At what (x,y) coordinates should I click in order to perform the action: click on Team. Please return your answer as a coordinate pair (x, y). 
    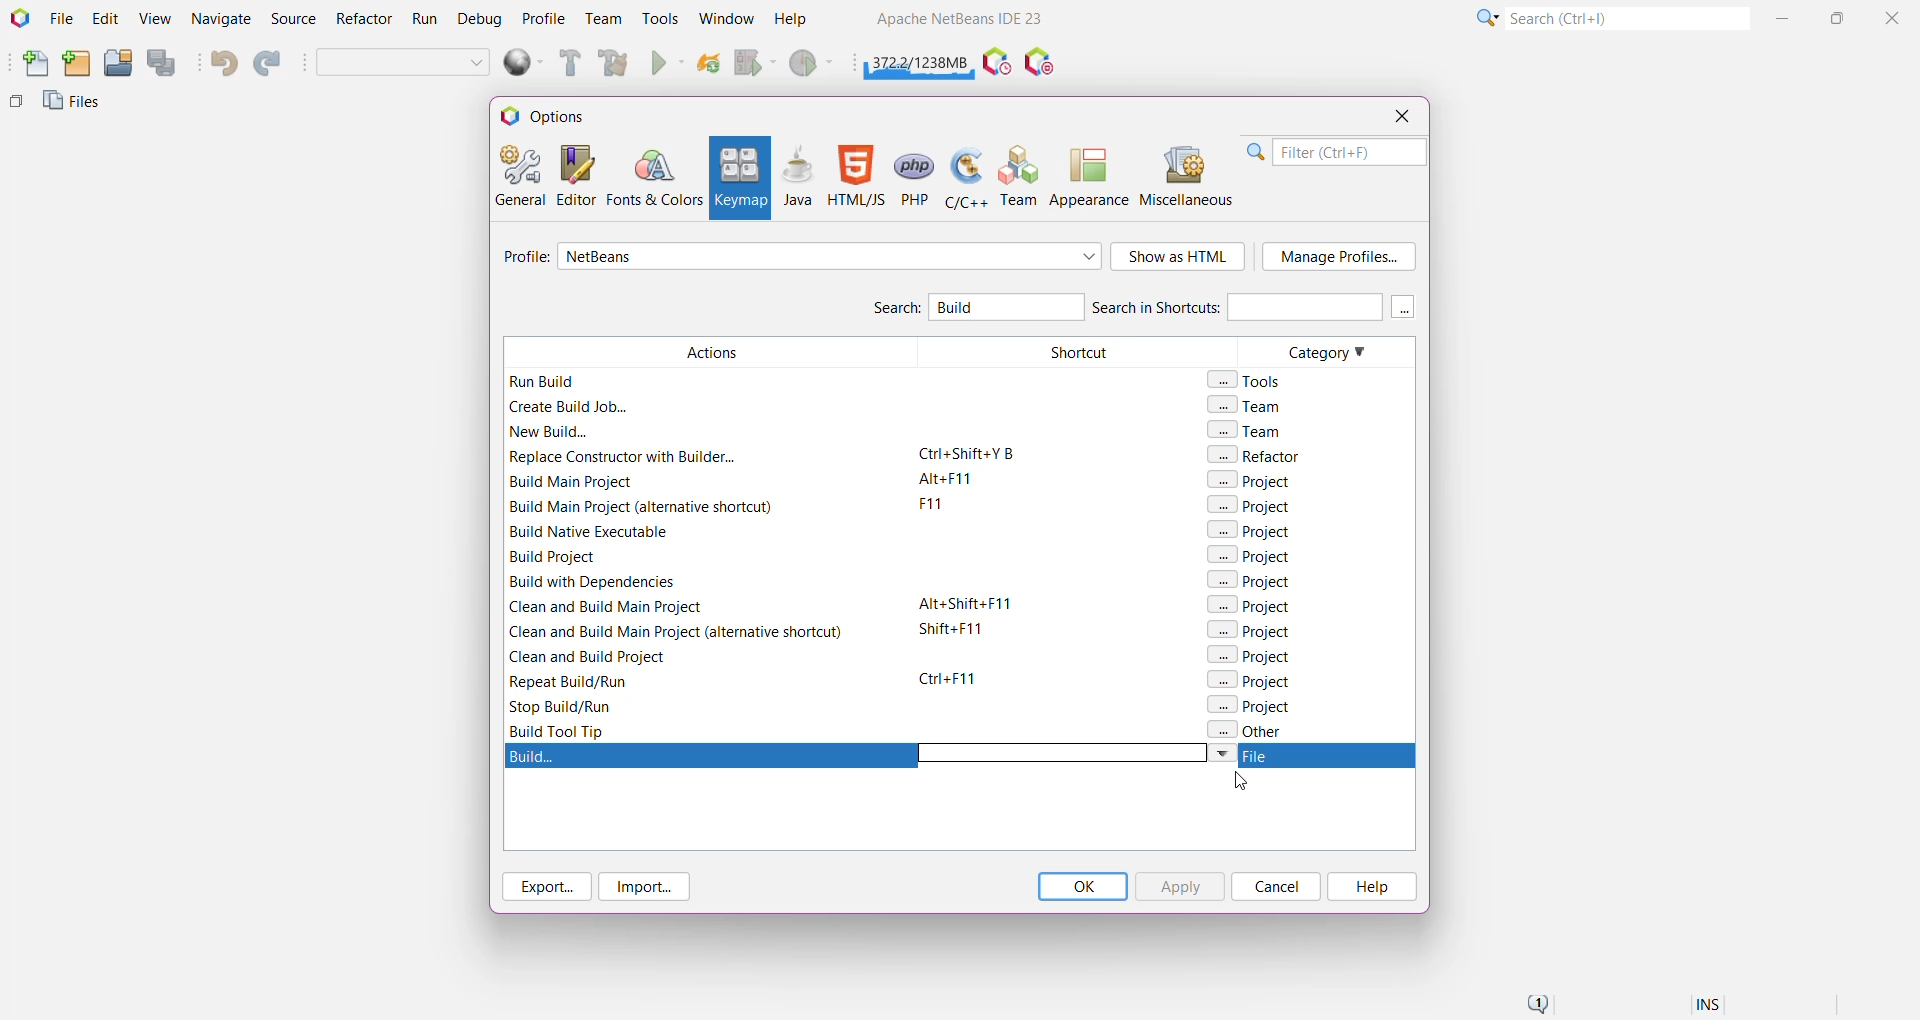
    Looking at the image, I should click on (1020, 176).